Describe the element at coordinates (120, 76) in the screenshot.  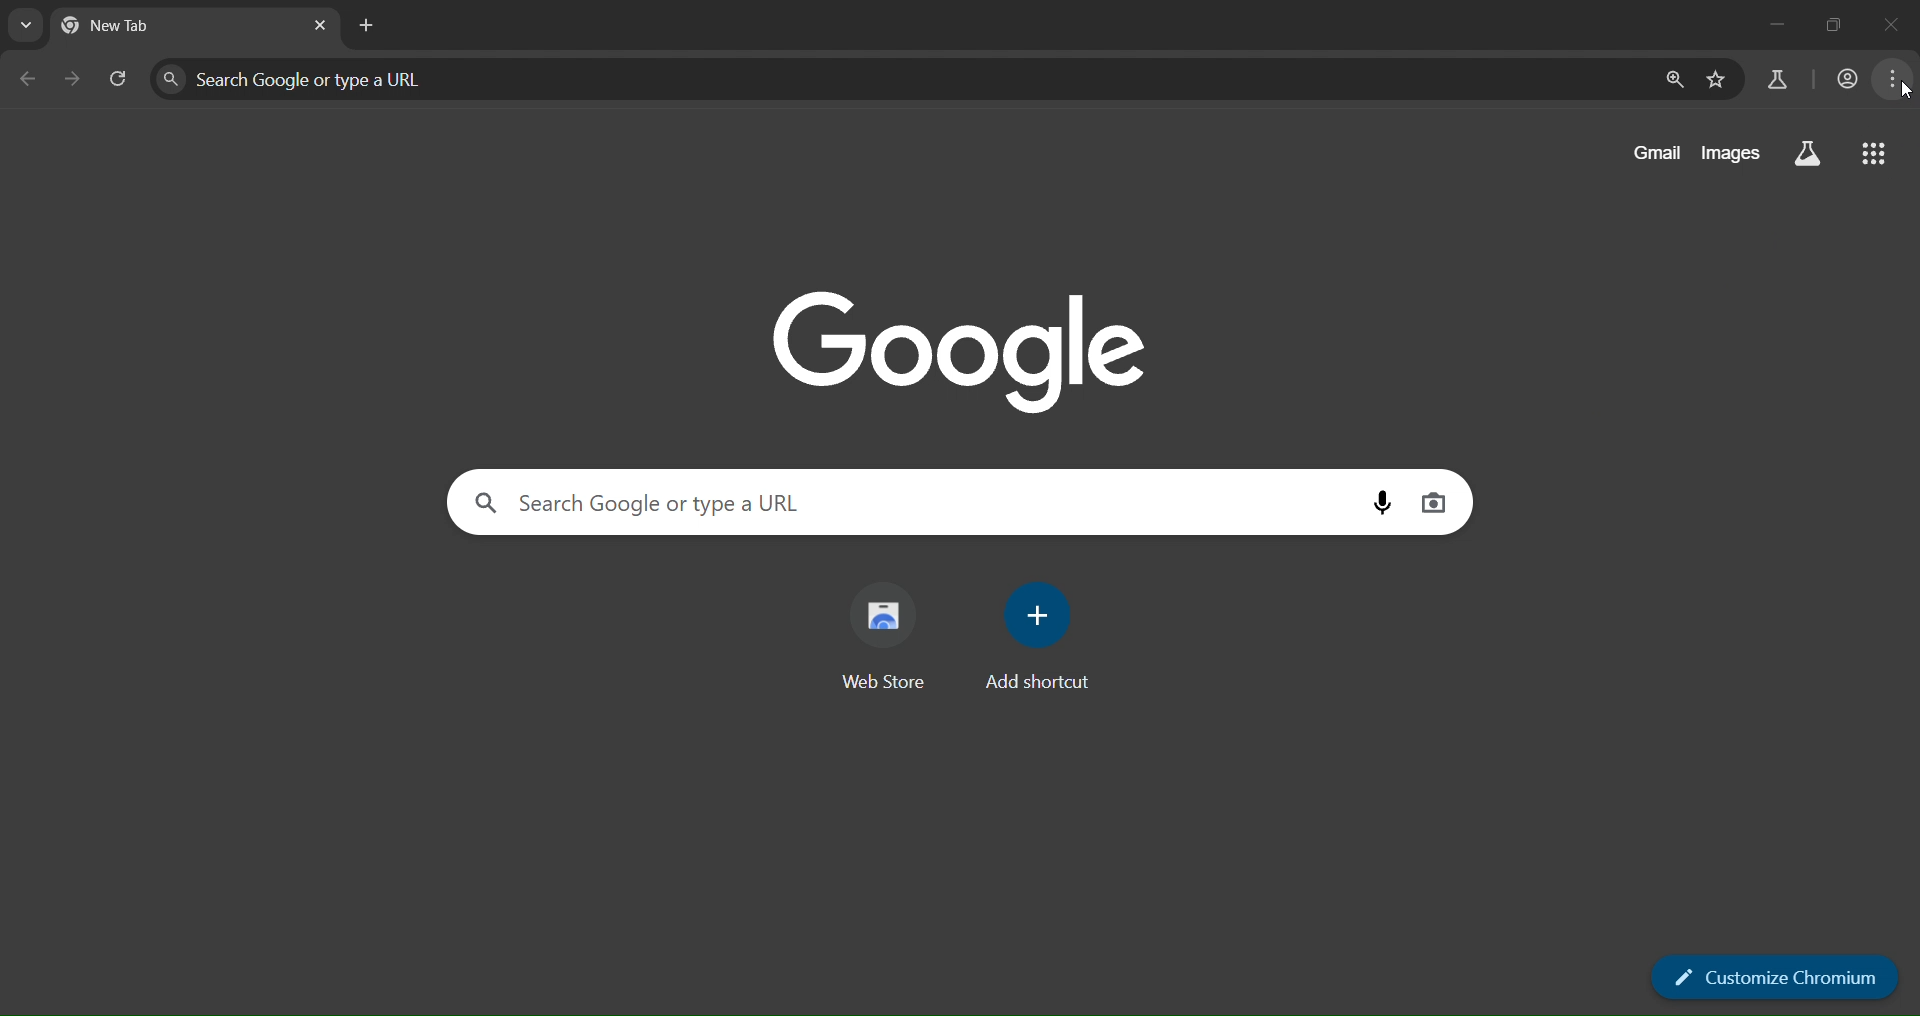
I see `reload page` at that location.